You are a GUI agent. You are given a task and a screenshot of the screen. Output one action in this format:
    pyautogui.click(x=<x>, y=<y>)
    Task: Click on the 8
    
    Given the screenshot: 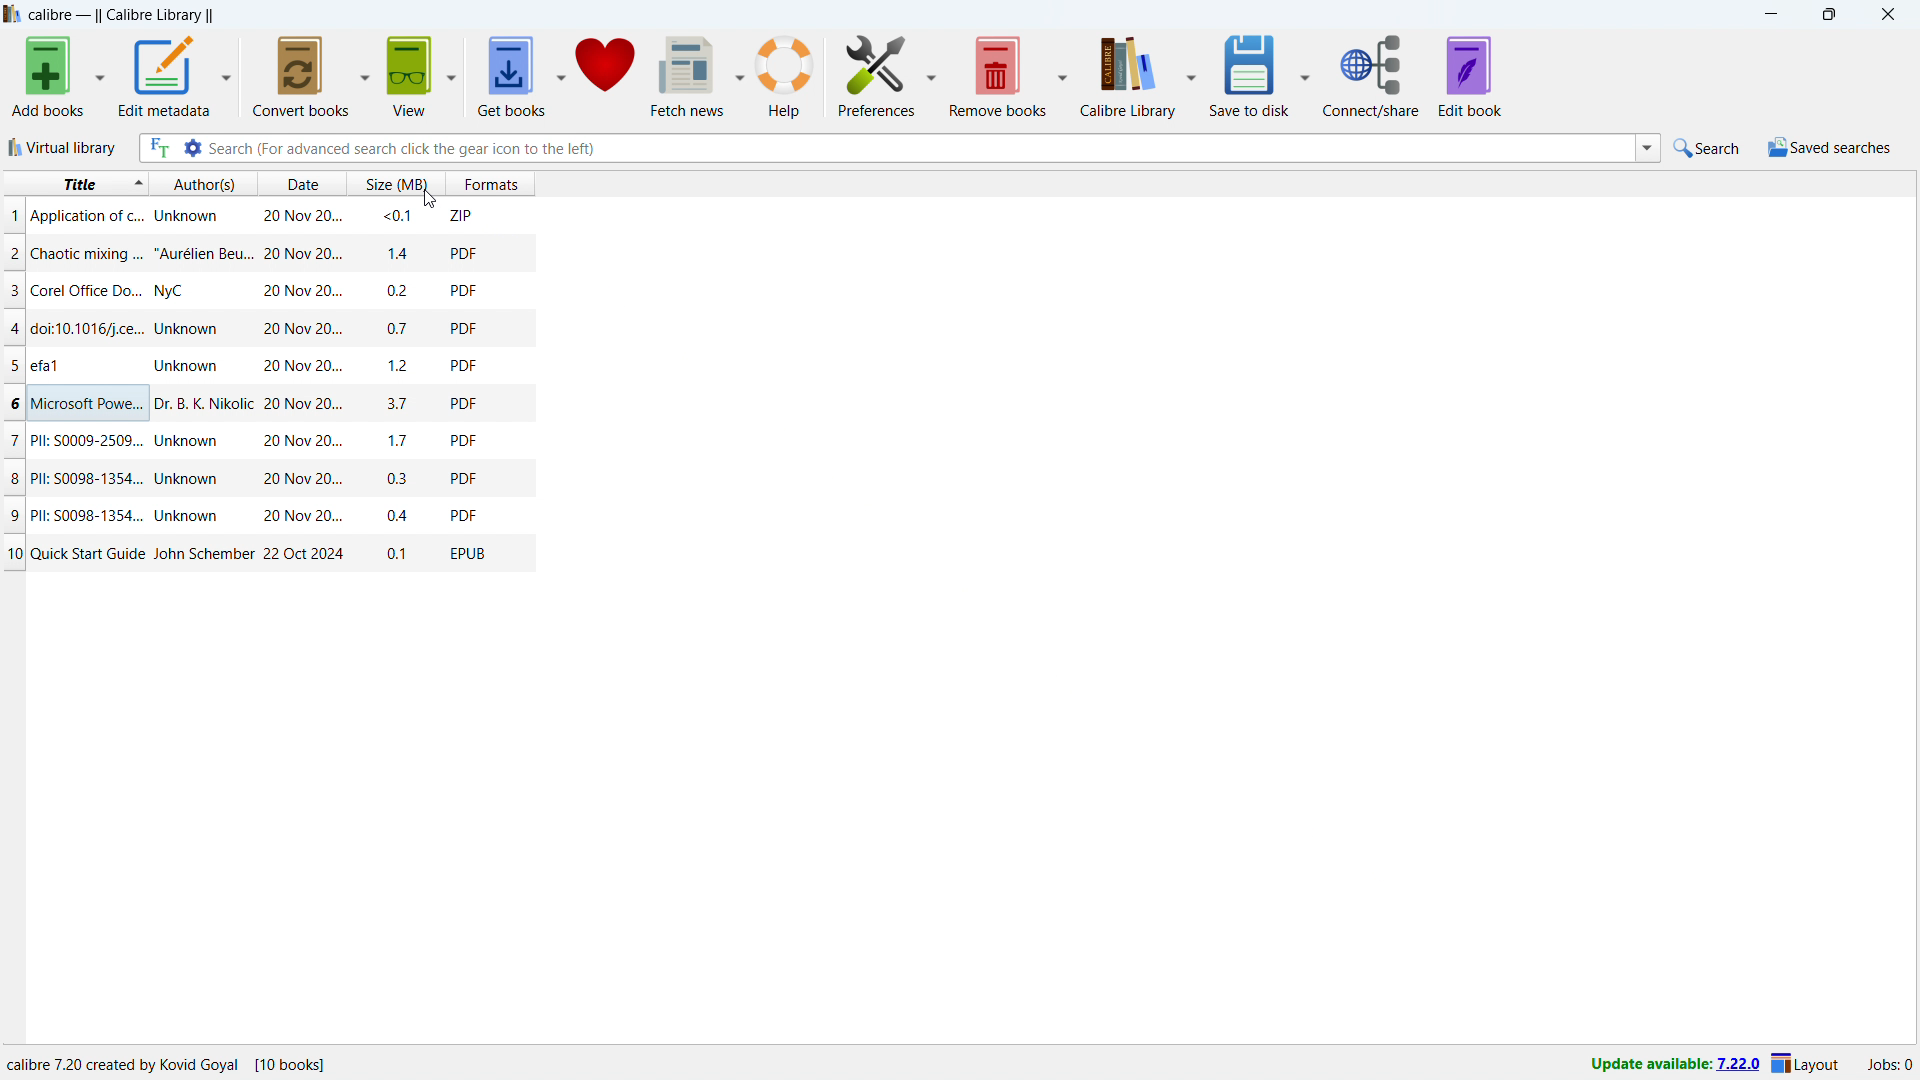 What is the action you would take?
    pyautogui.click(x=12, y=477)
    